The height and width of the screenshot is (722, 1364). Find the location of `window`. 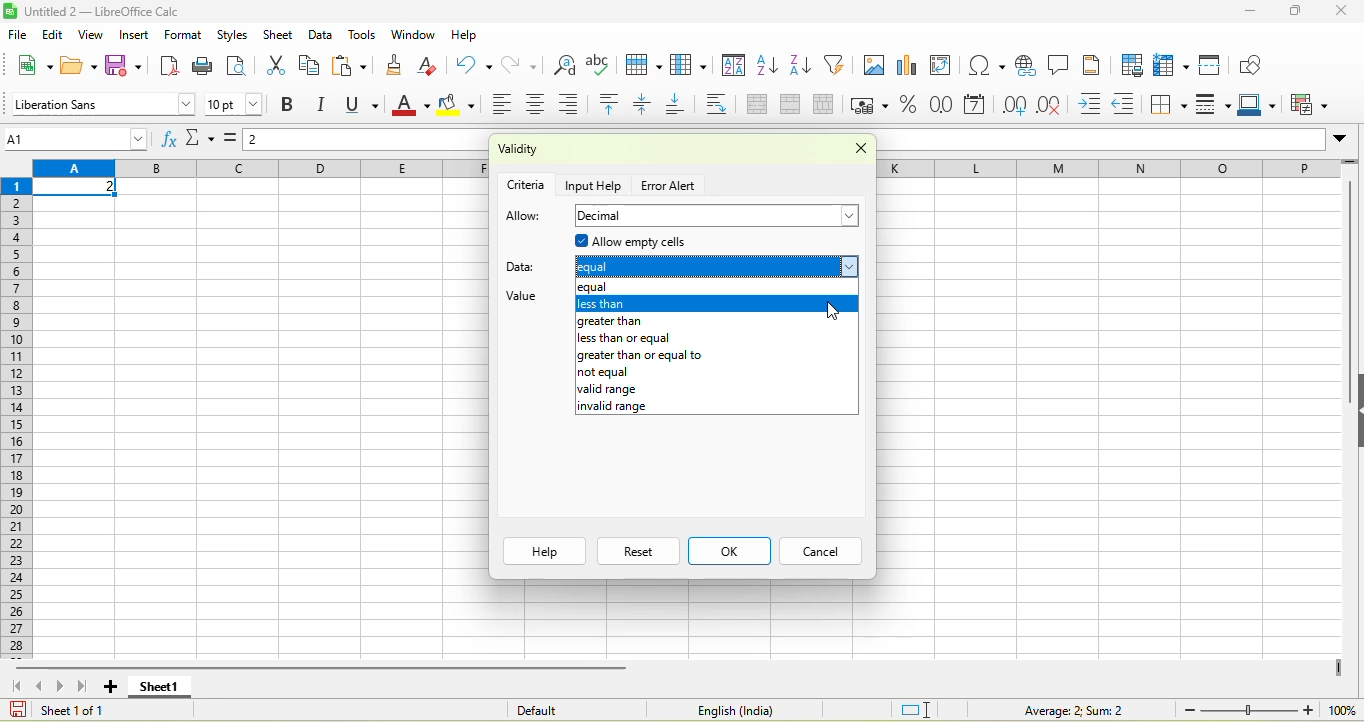

window is located at coordinates (412, 36).